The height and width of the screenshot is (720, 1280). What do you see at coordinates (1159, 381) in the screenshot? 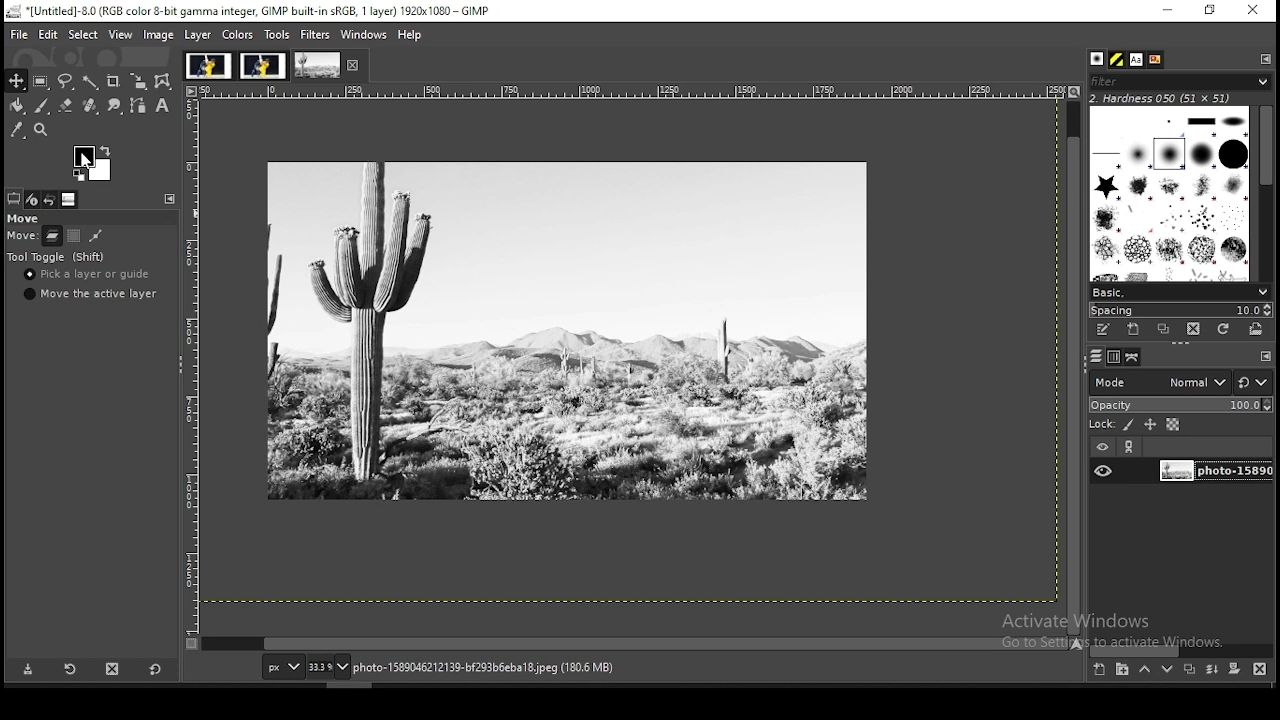
I see `mode` at bounding box center [1159, 381].